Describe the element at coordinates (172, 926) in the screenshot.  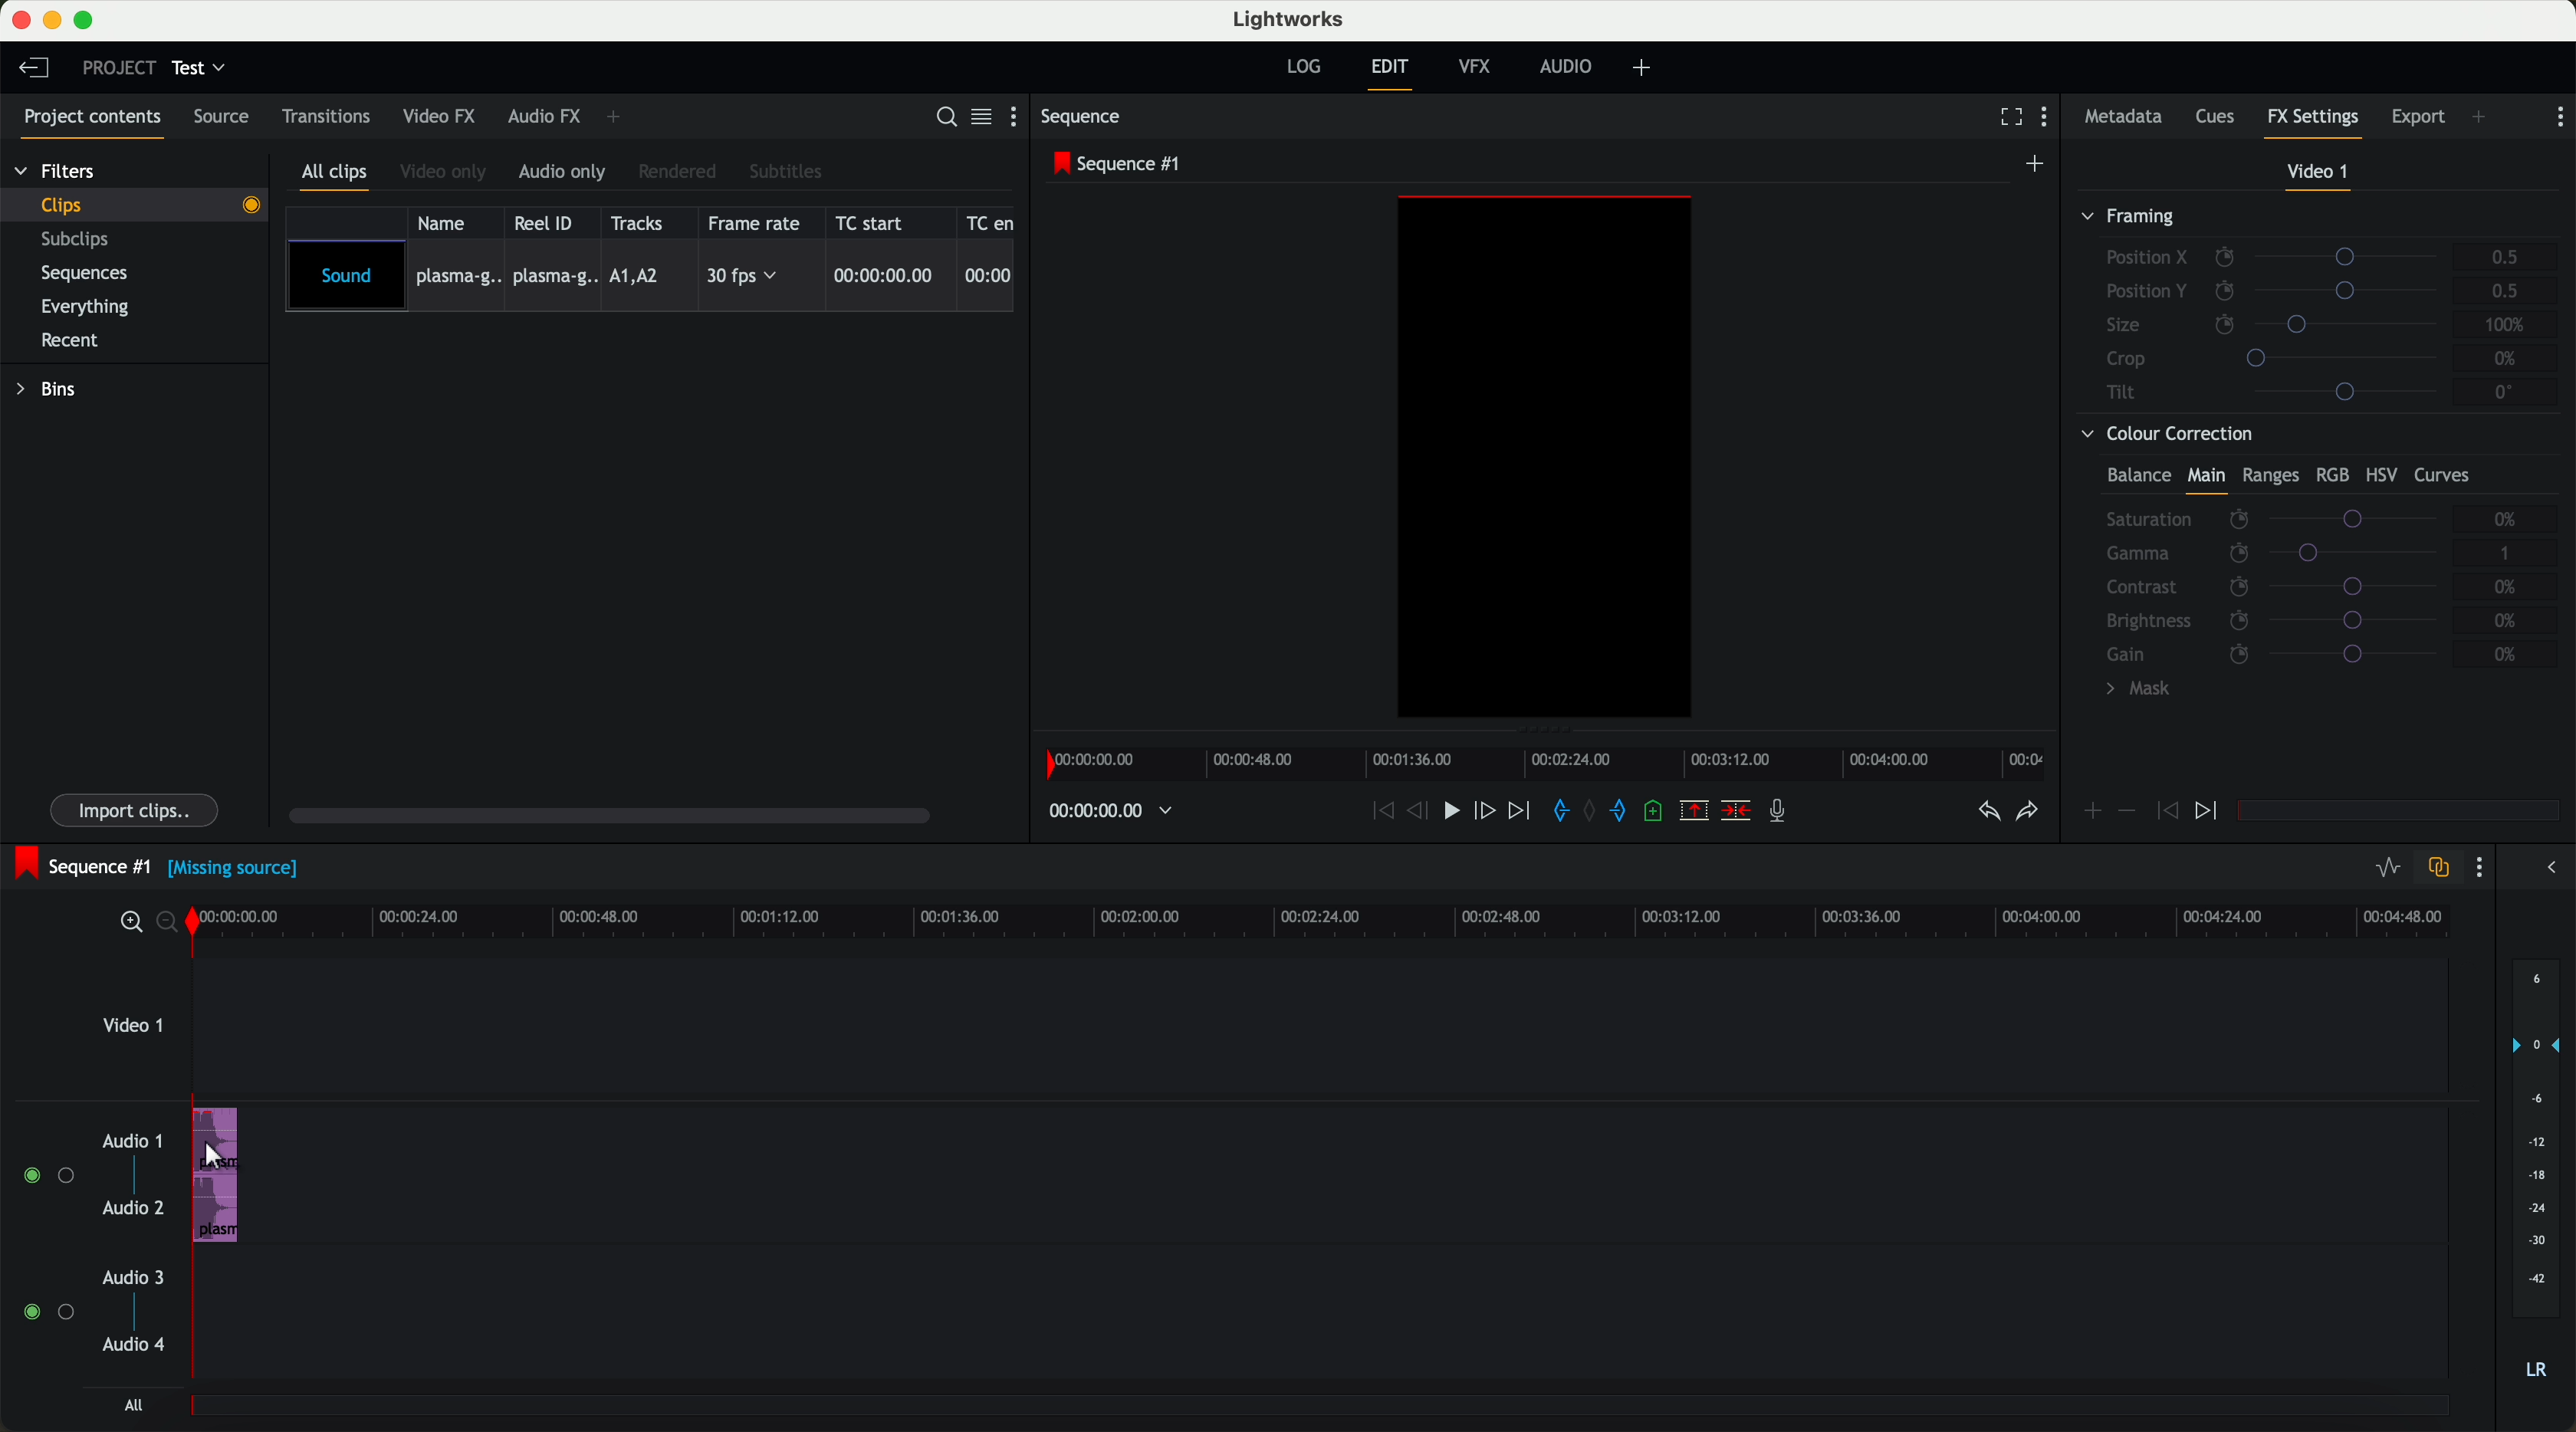
I see `zoom out` at that location.